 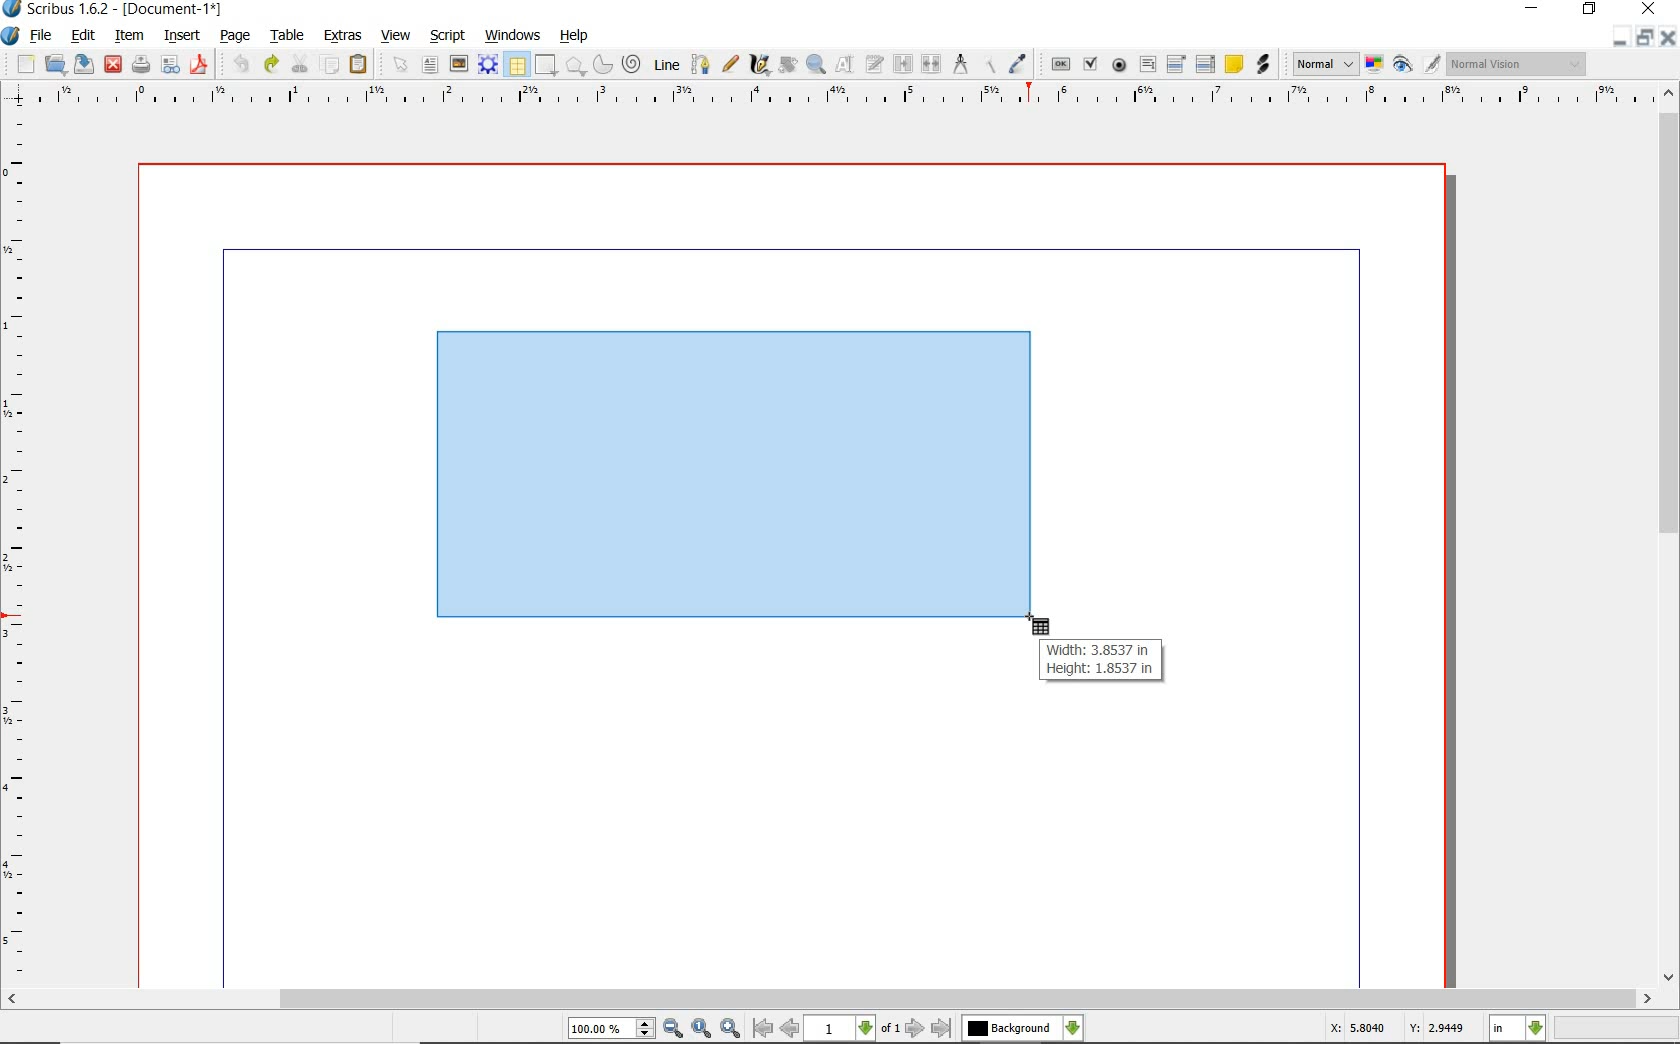 I want to click on go to next page, so click(x=915, y=1028).